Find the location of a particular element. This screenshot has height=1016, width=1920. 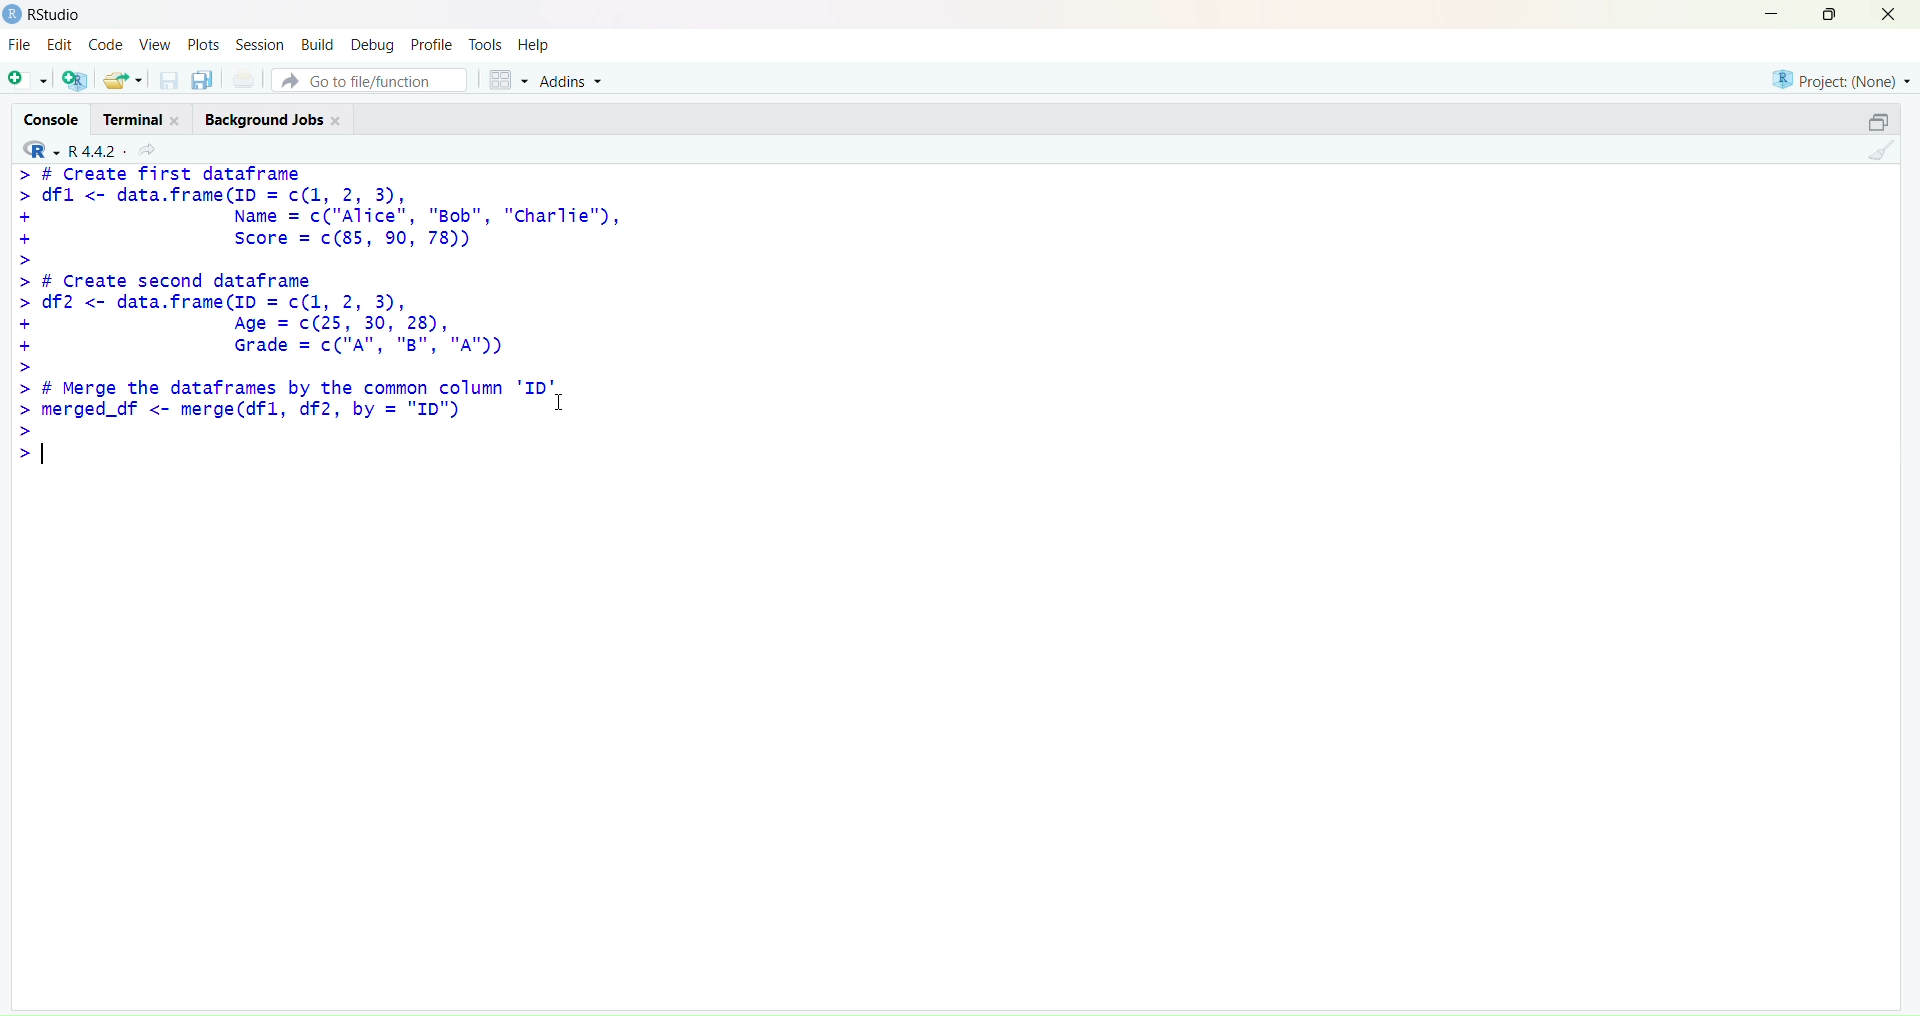

Edit is located at coordinates (60, 44).